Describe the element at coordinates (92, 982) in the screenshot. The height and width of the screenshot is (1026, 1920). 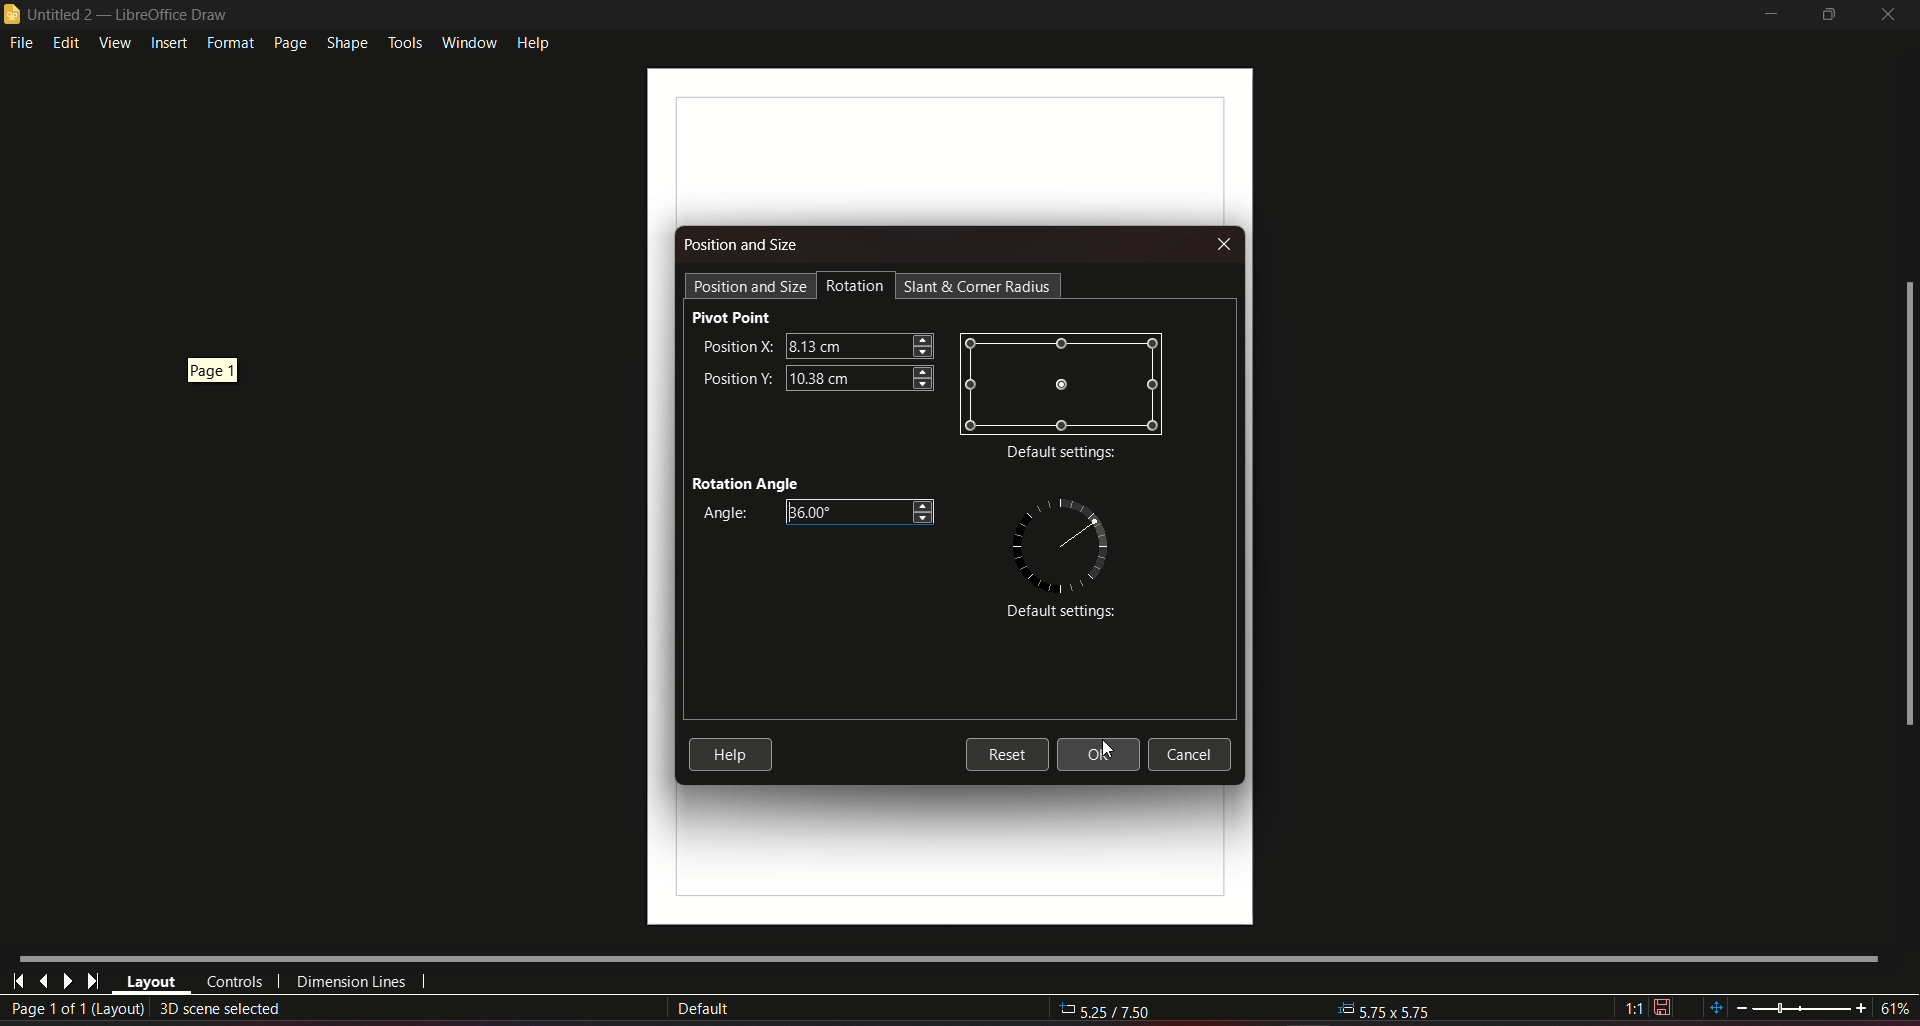
I see `last page` at that location.